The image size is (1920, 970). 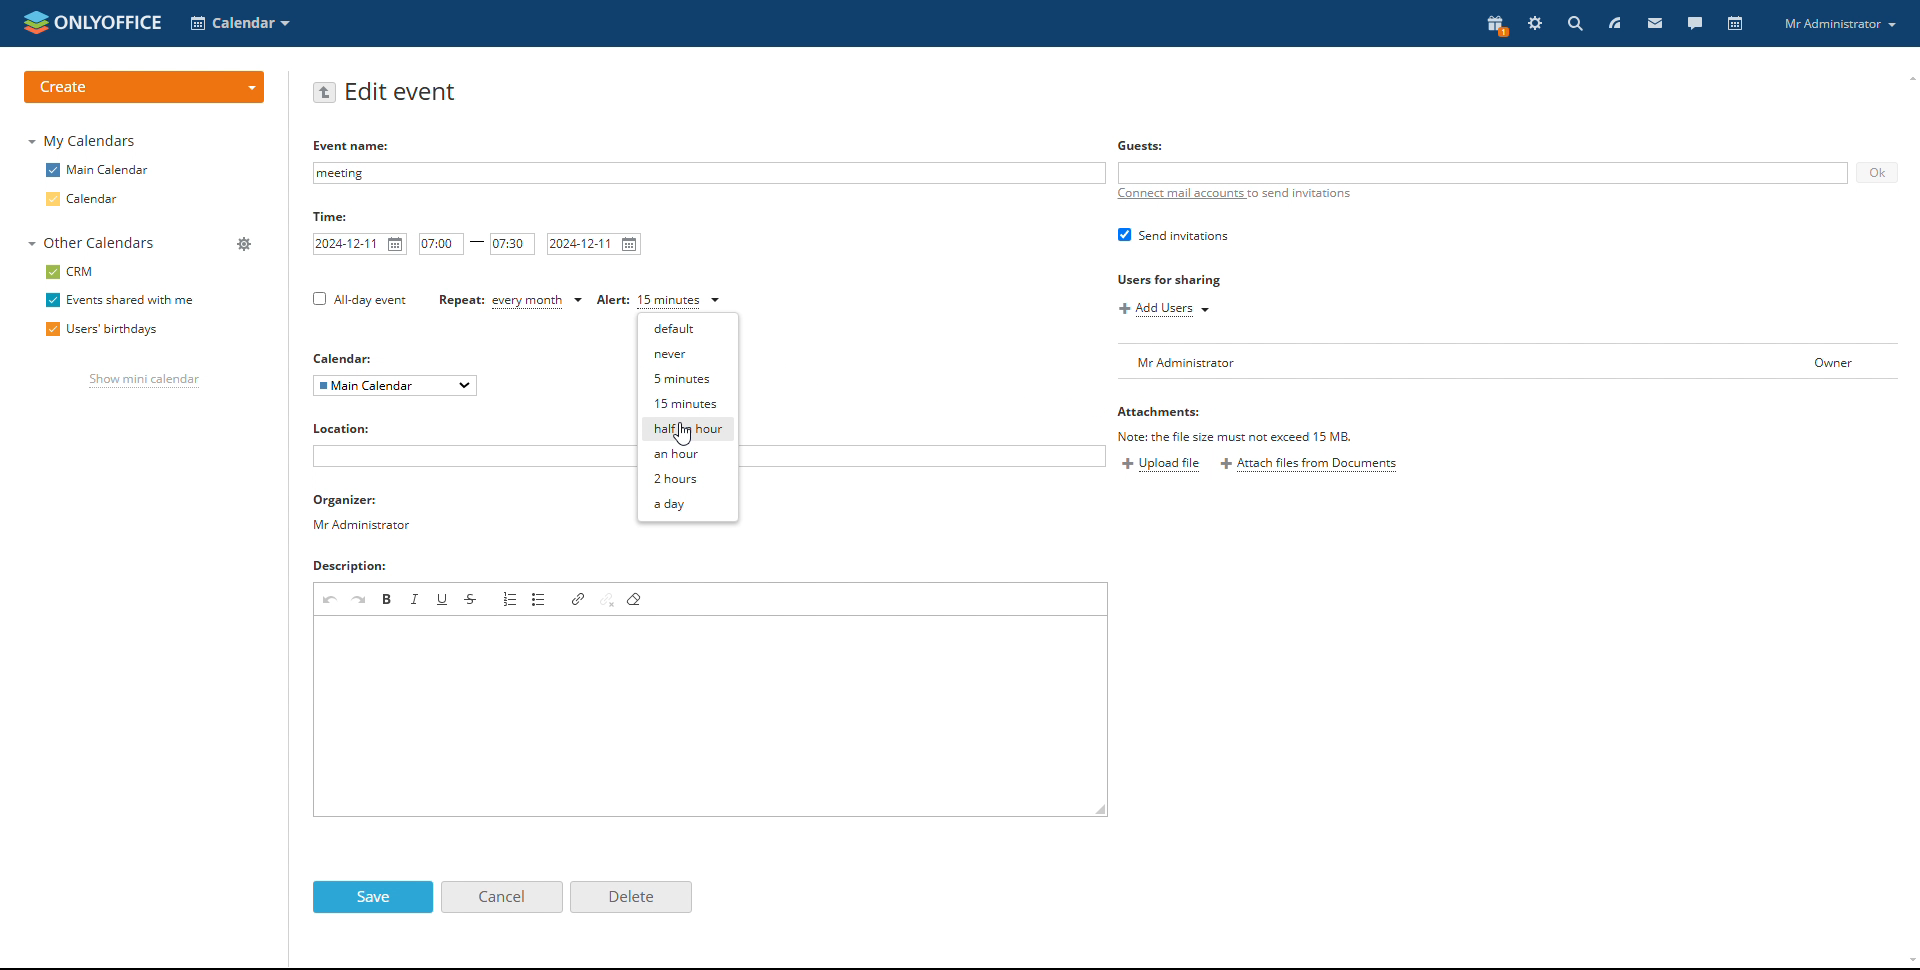 What do you see at coordinates (688, 430) in the screenshot?
I see `half an hour` at bounding box center [688, 430].